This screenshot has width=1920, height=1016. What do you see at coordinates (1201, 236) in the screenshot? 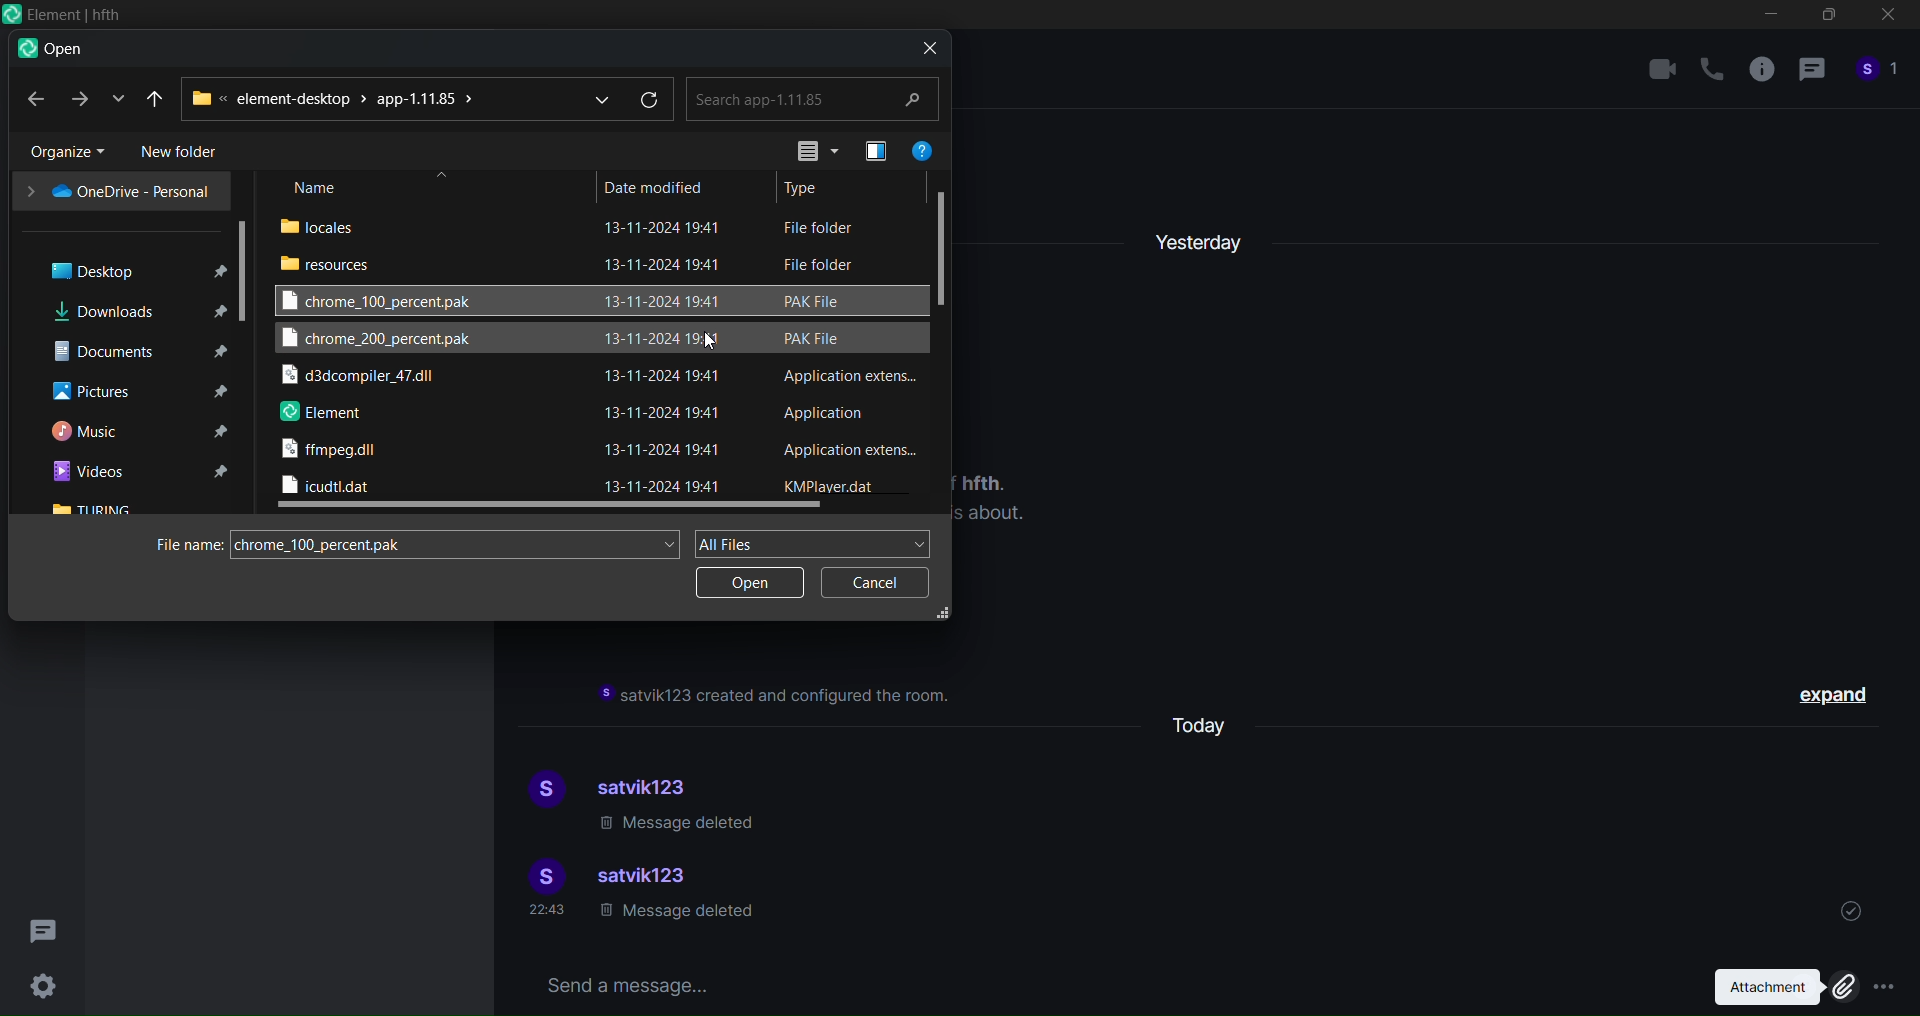
I see `yesterday` at bounding box center [1201, 236].